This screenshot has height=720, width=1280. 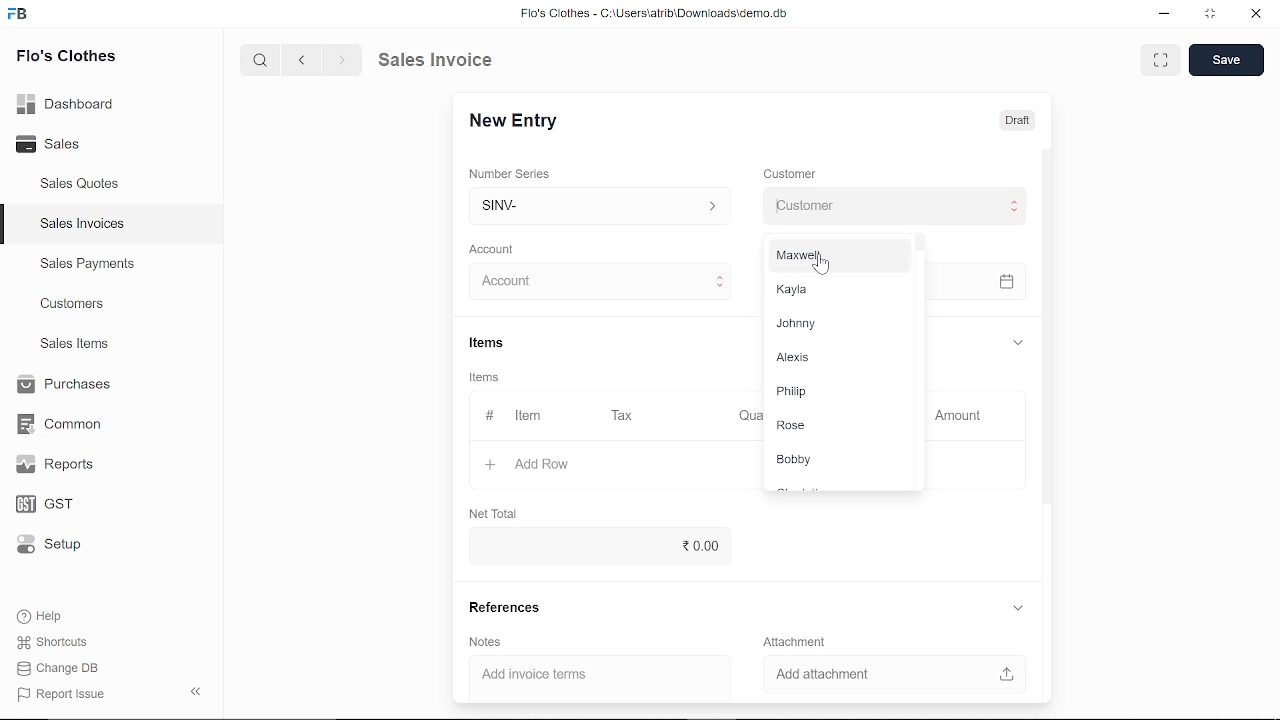 I want to click on Bobby, so click(x=839, y=461).